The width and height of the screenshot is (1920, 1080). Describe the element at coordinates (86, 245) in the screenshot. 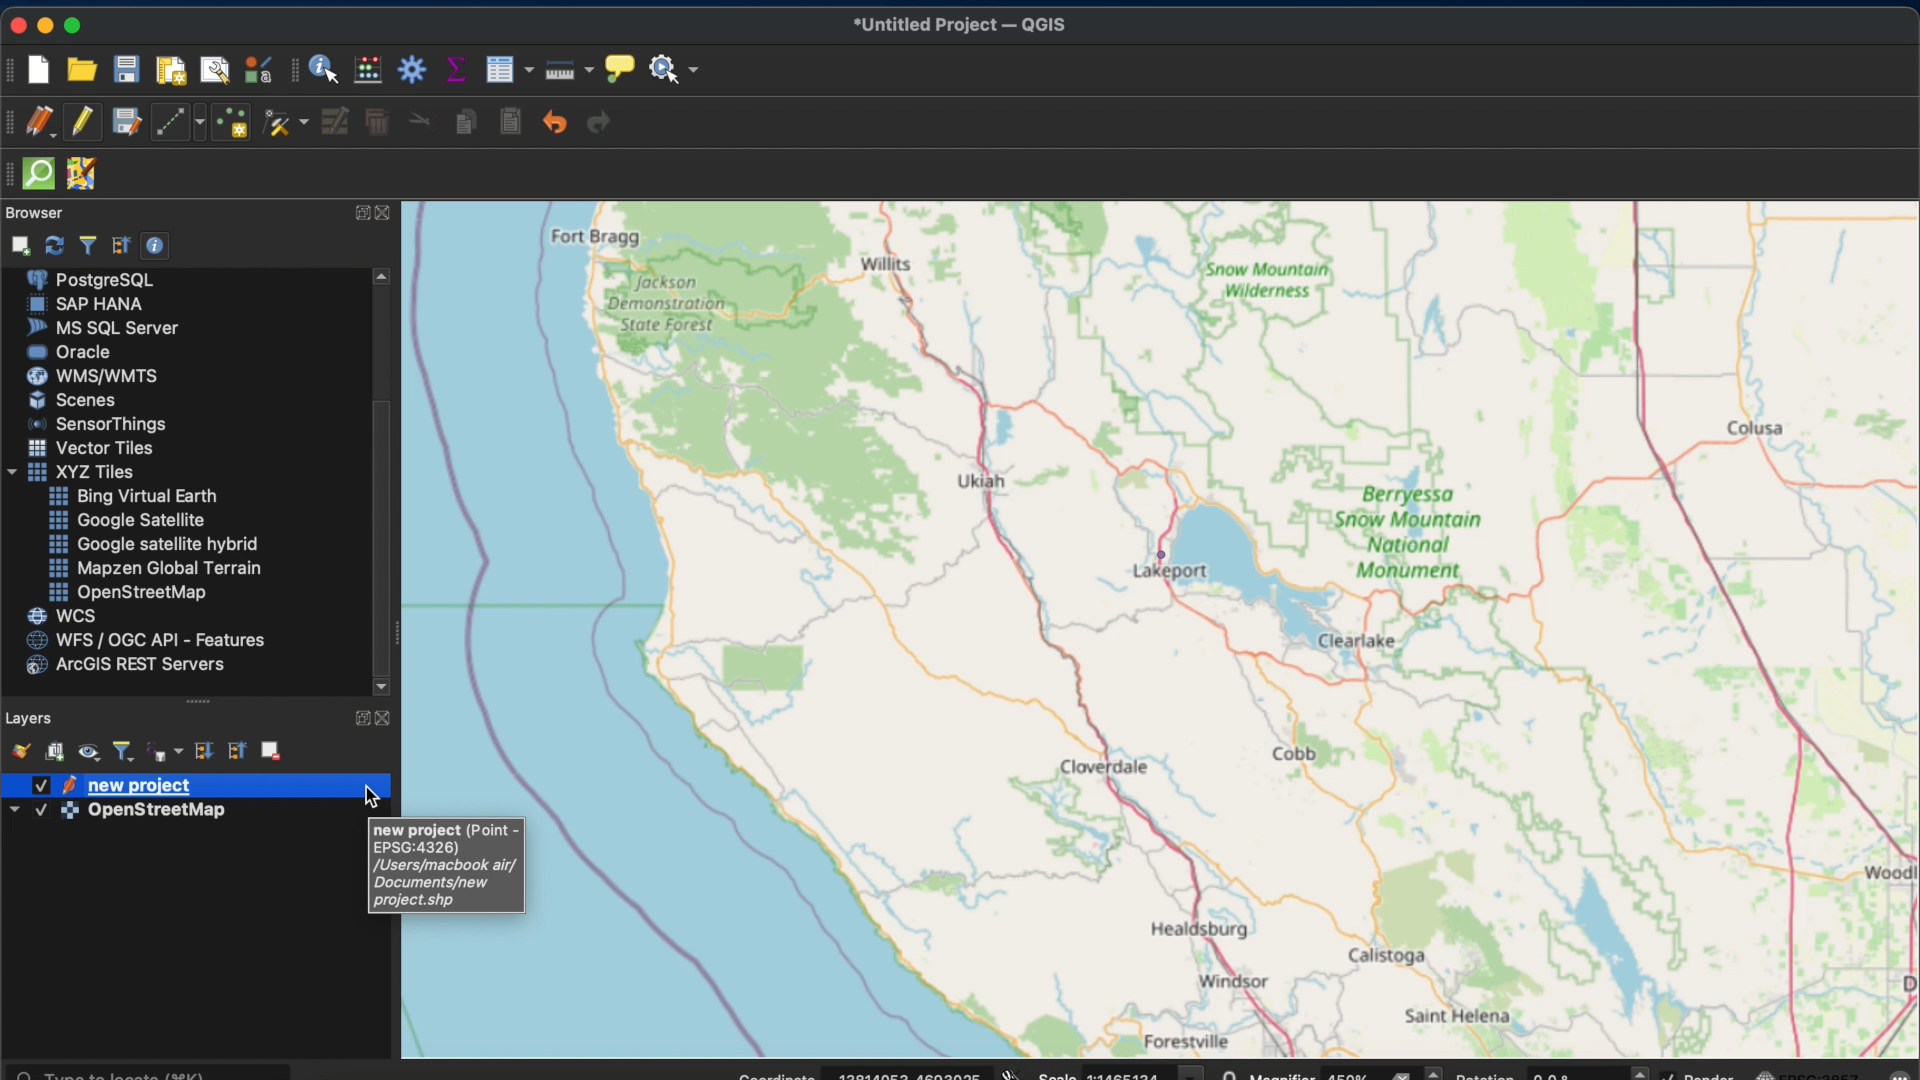

I see `filter browser` at that location.